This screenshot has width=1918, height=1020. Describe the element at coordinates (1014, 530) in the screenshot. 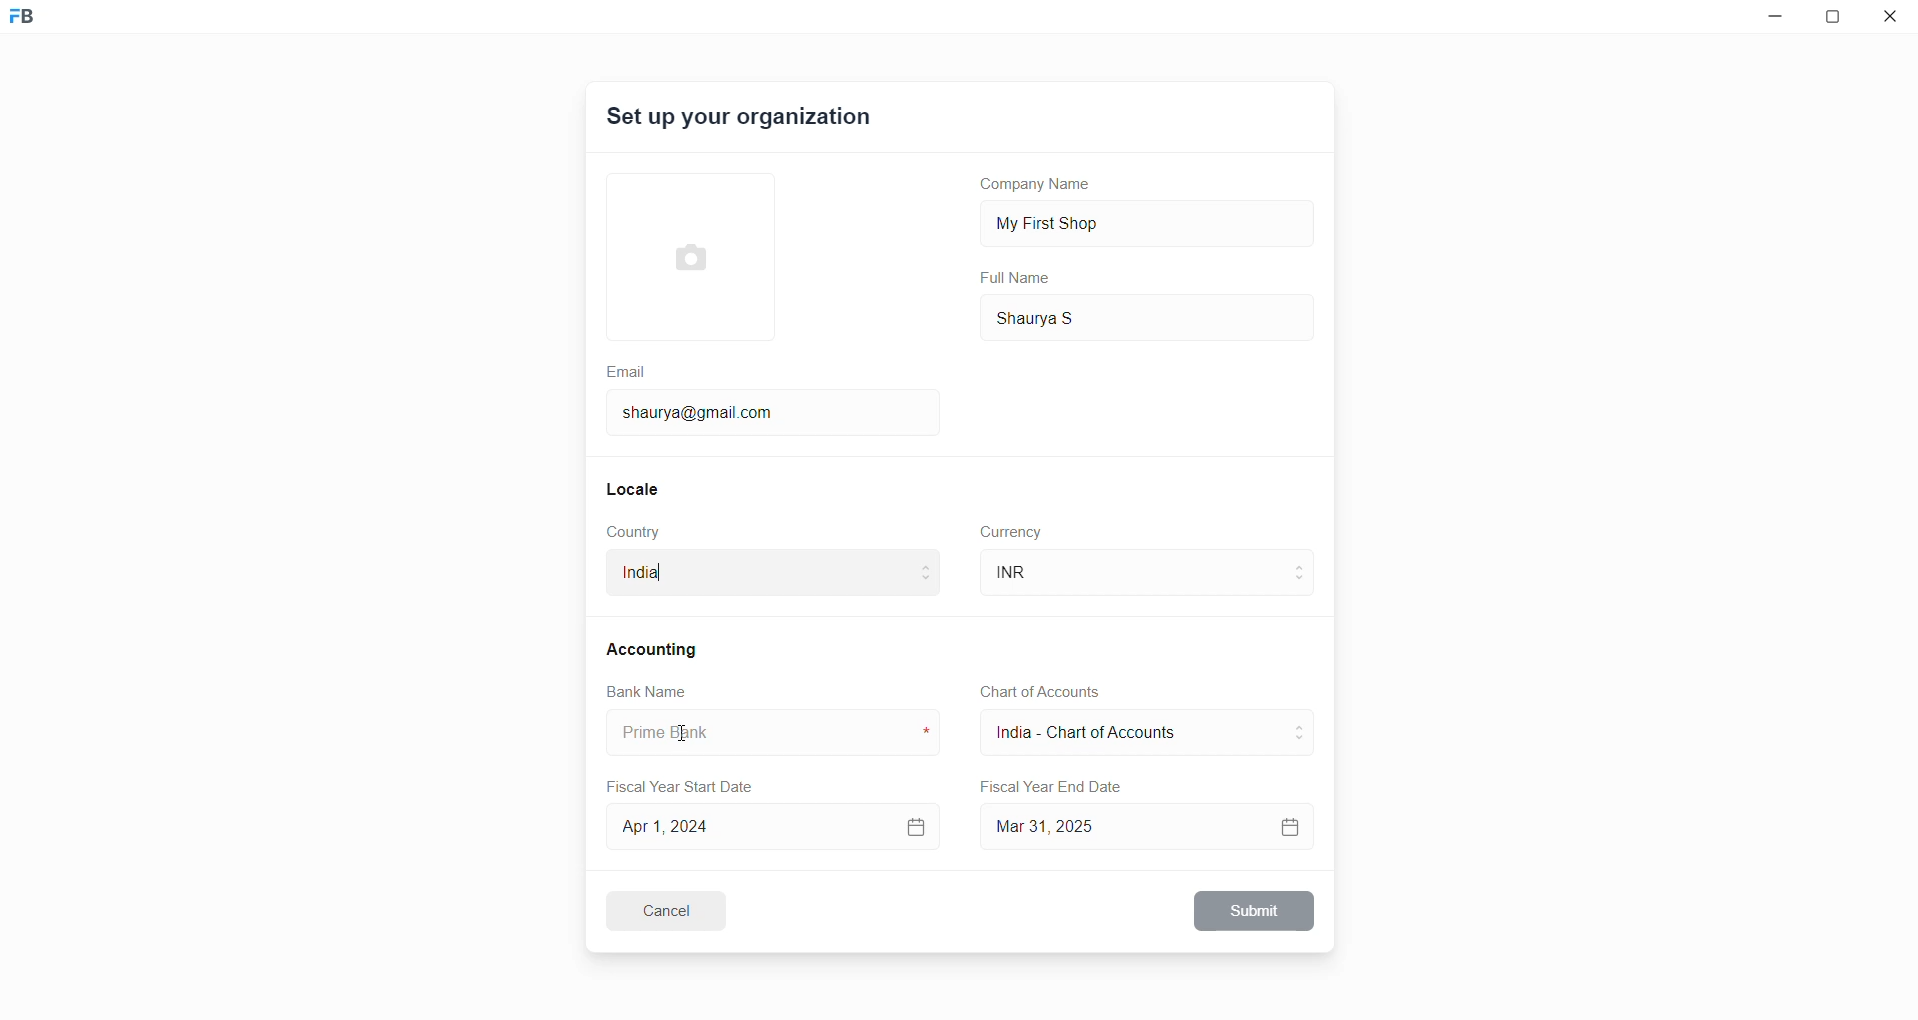

I see `Currency` at that location.